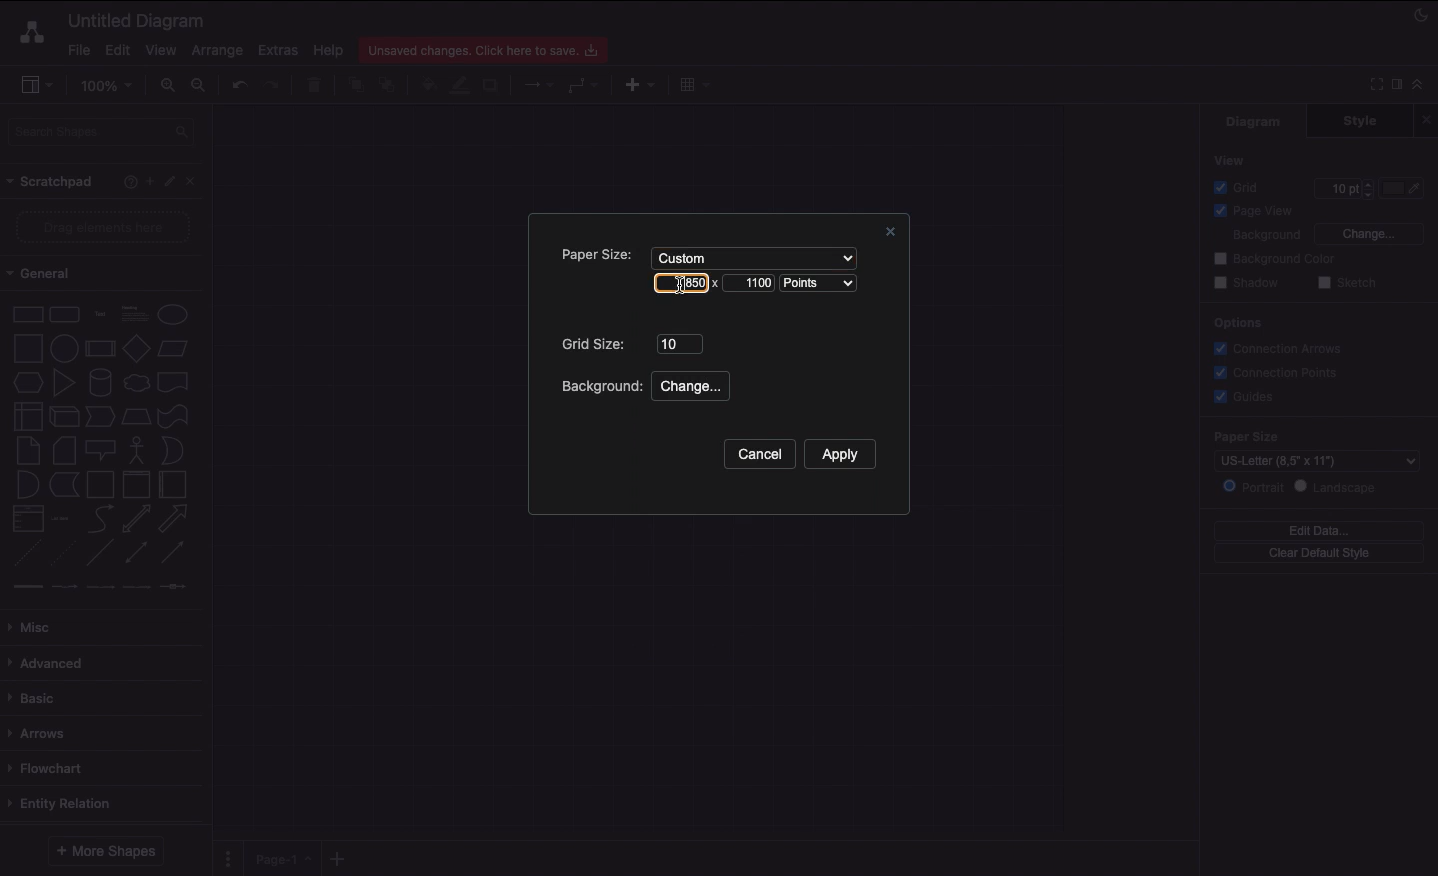  Describe the element at coordinates (1319, 530) in the screenshot. I see `Edit data` at that location.